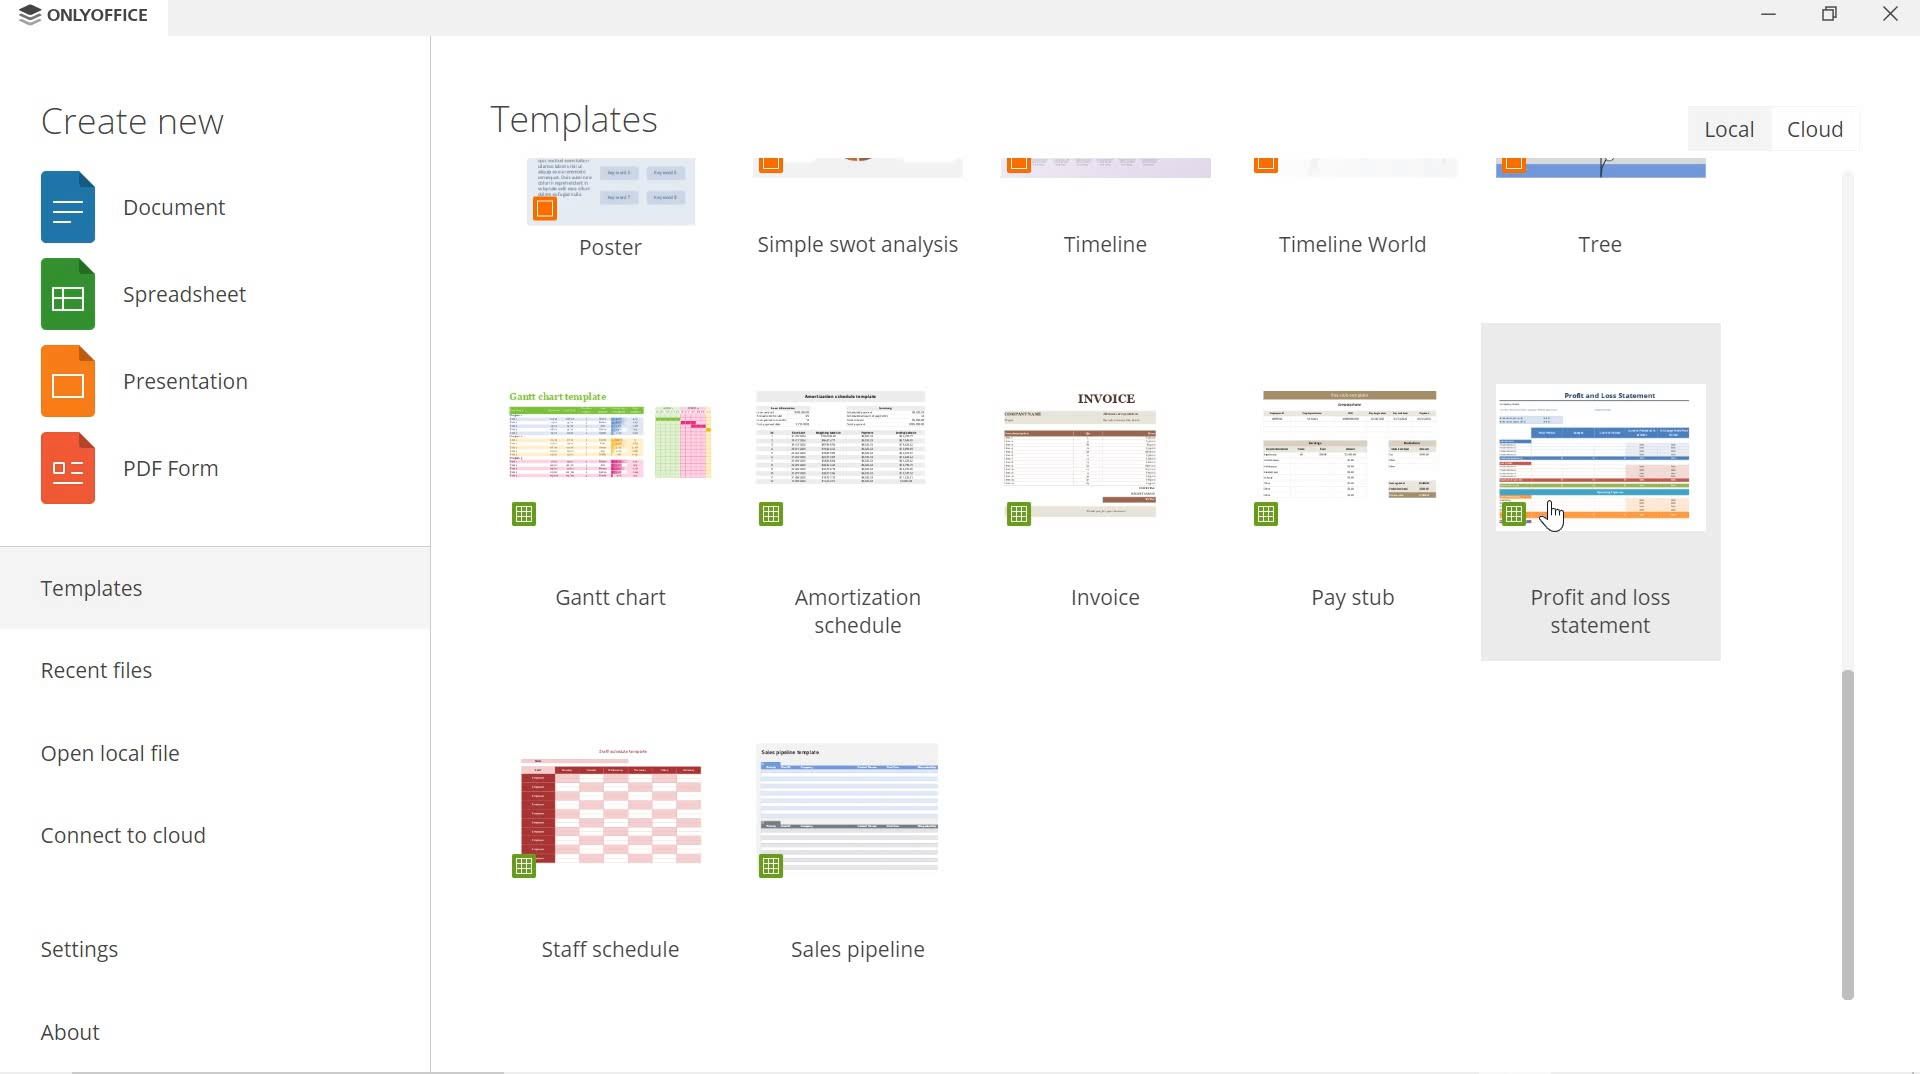  What do you see at coordinates (861, 950) in the screenshot?
I see `Sales pipeline` at bounding box center [861, 950].